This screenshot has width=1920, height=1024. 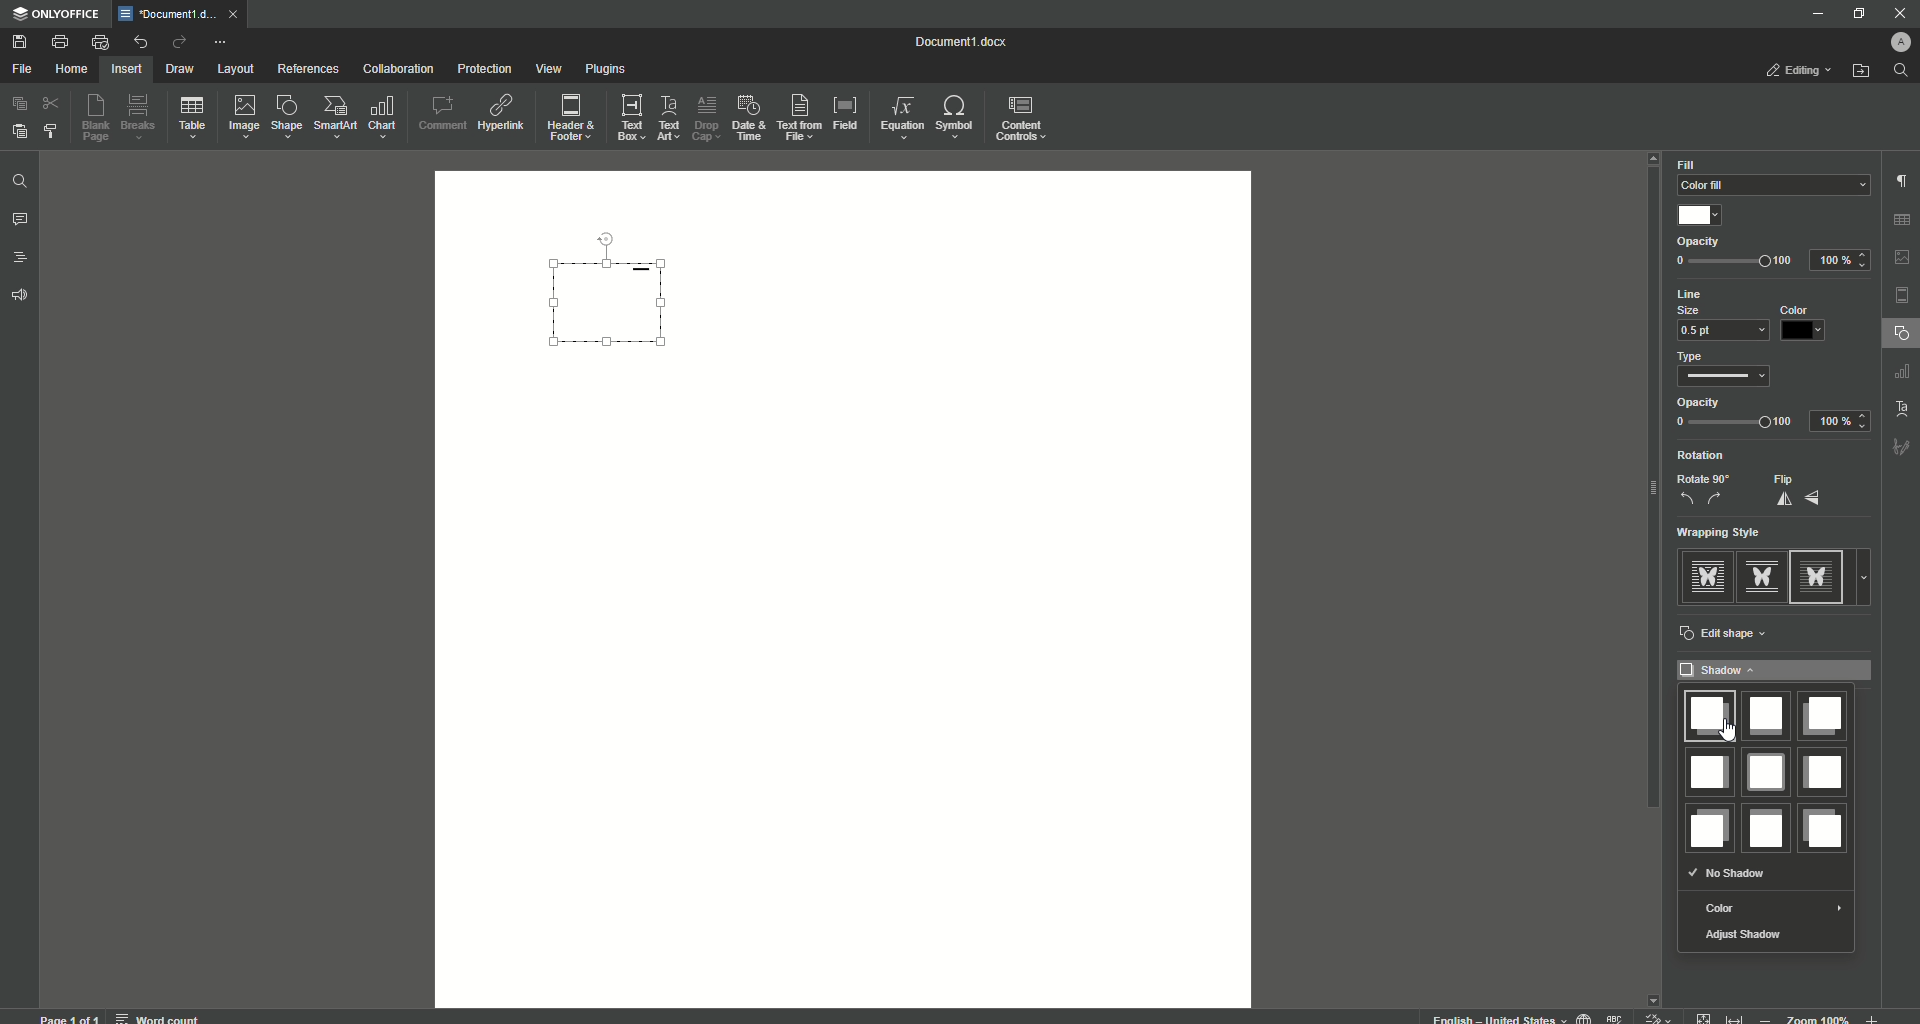 What do you see at coordinates (844, 111) in the screenshot?
I see `Field` at bounding box center [844, 111].